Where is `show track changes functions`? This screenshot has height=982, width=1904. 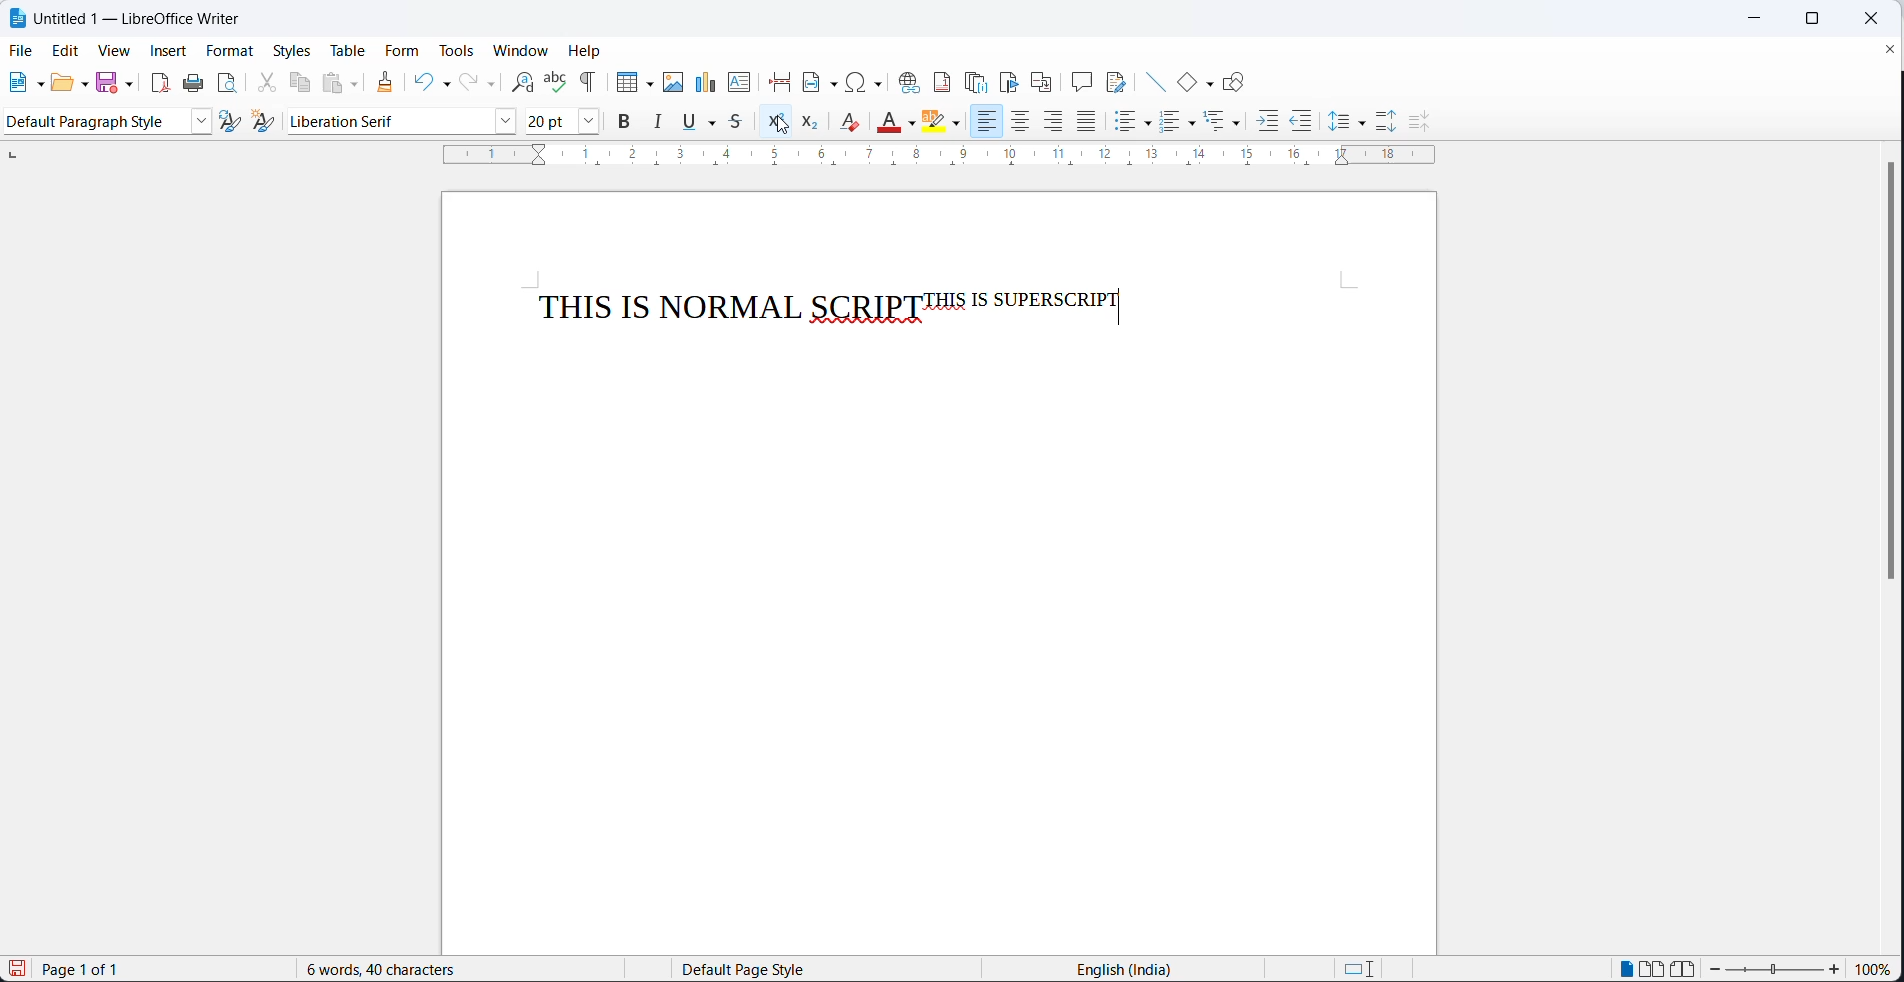 show track changes functions is located at coordinates (1119, 79).